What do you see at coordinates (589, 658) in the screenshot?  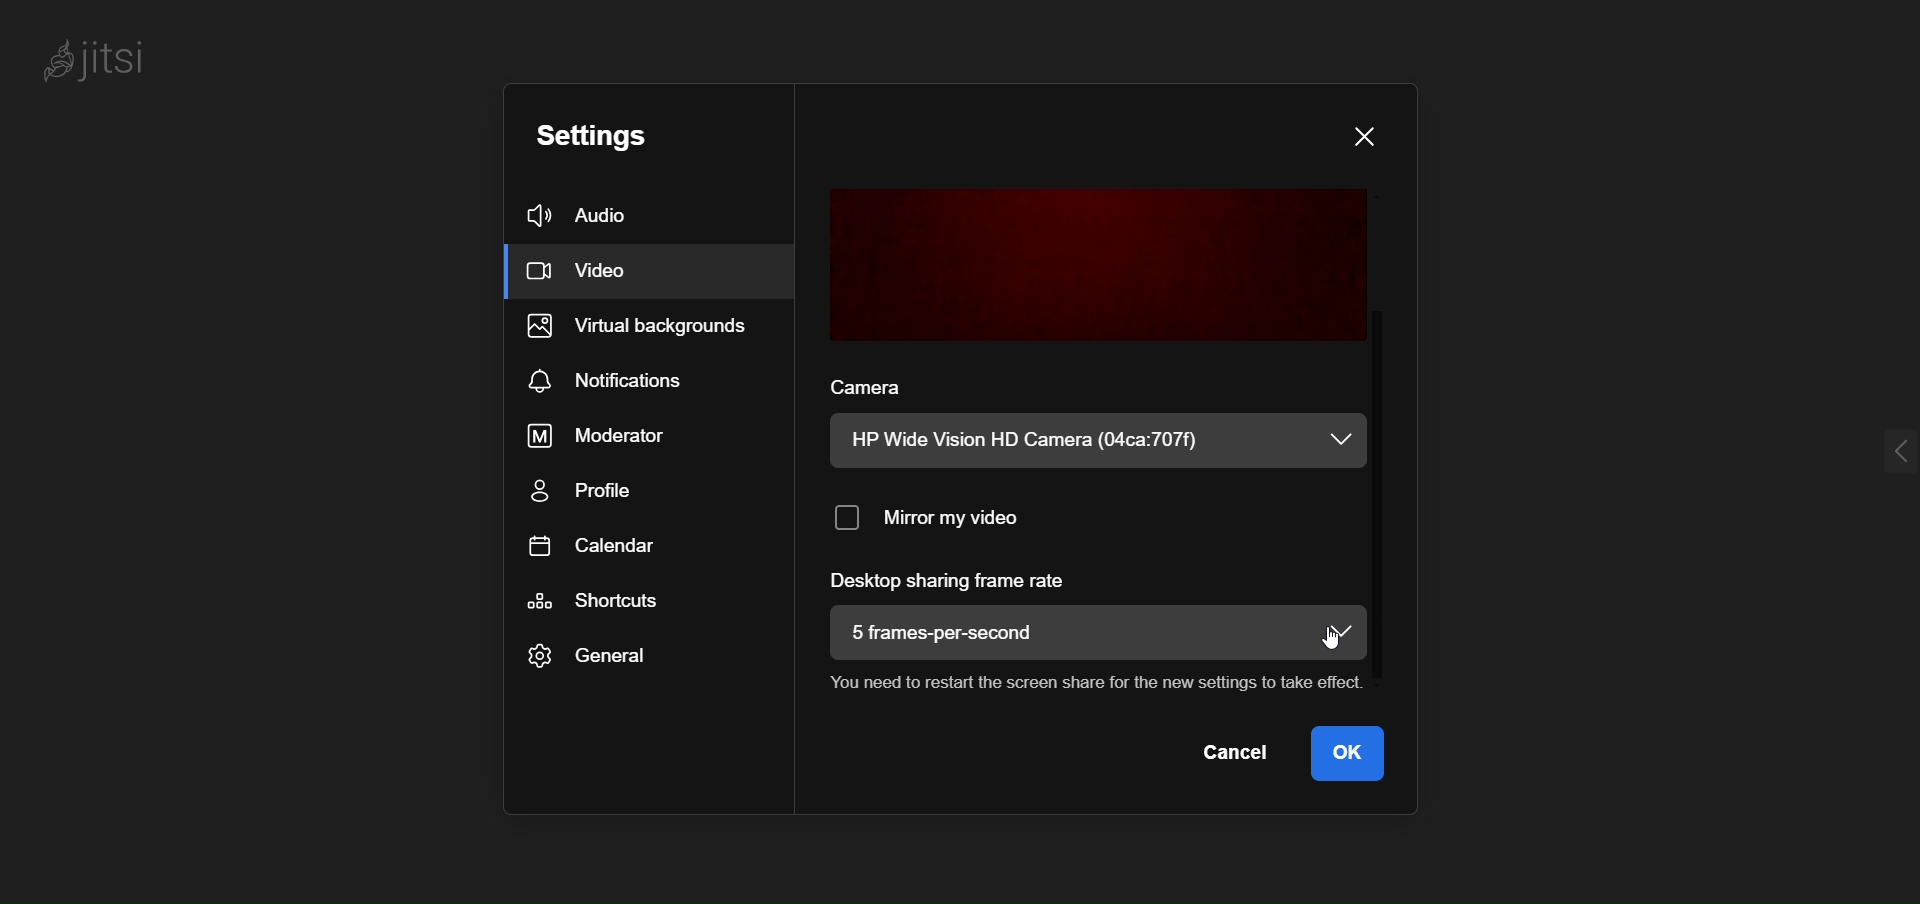 I see `general` at bounding box center [589, 658].